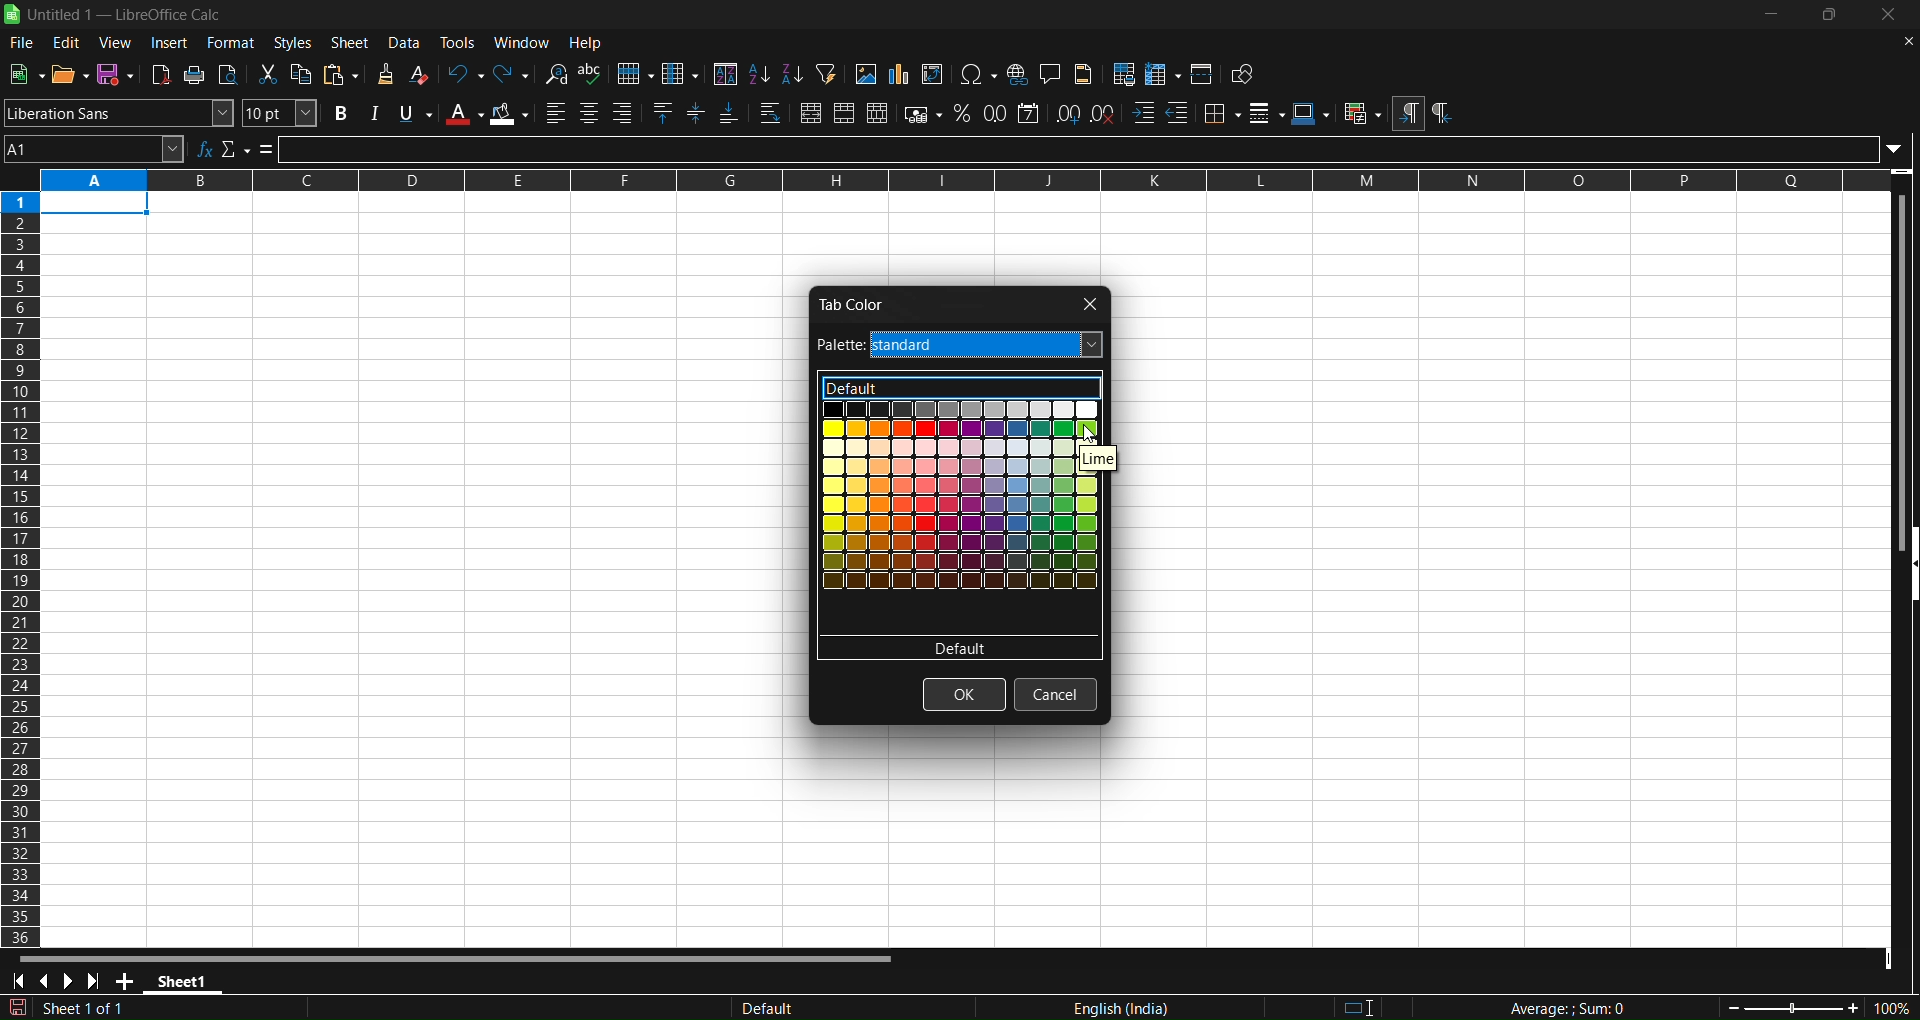 Image resolution: width=1920 pixels, height=1020 pixels. Describe the element at coordinates (127, 984) in the screenshot. I see `add new sheet` at that location.